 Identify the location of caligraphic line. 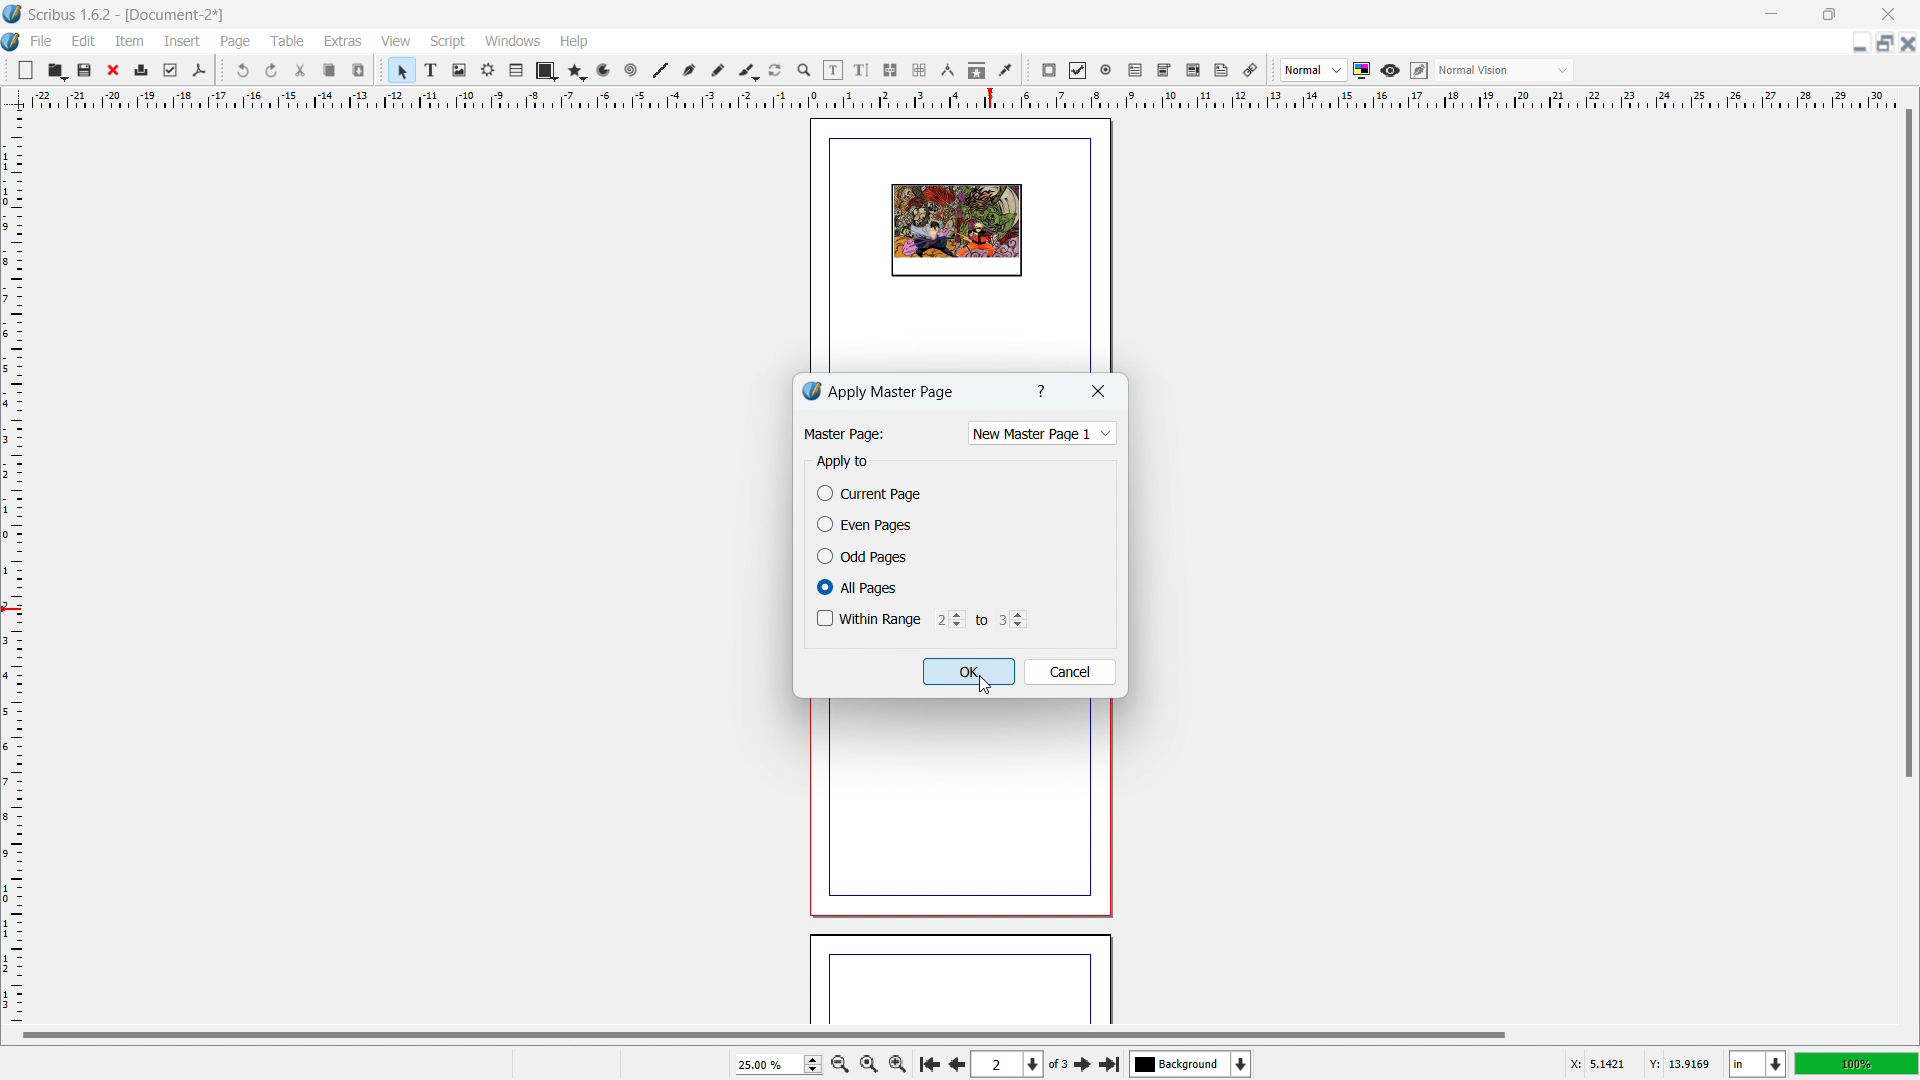
(748, 71).